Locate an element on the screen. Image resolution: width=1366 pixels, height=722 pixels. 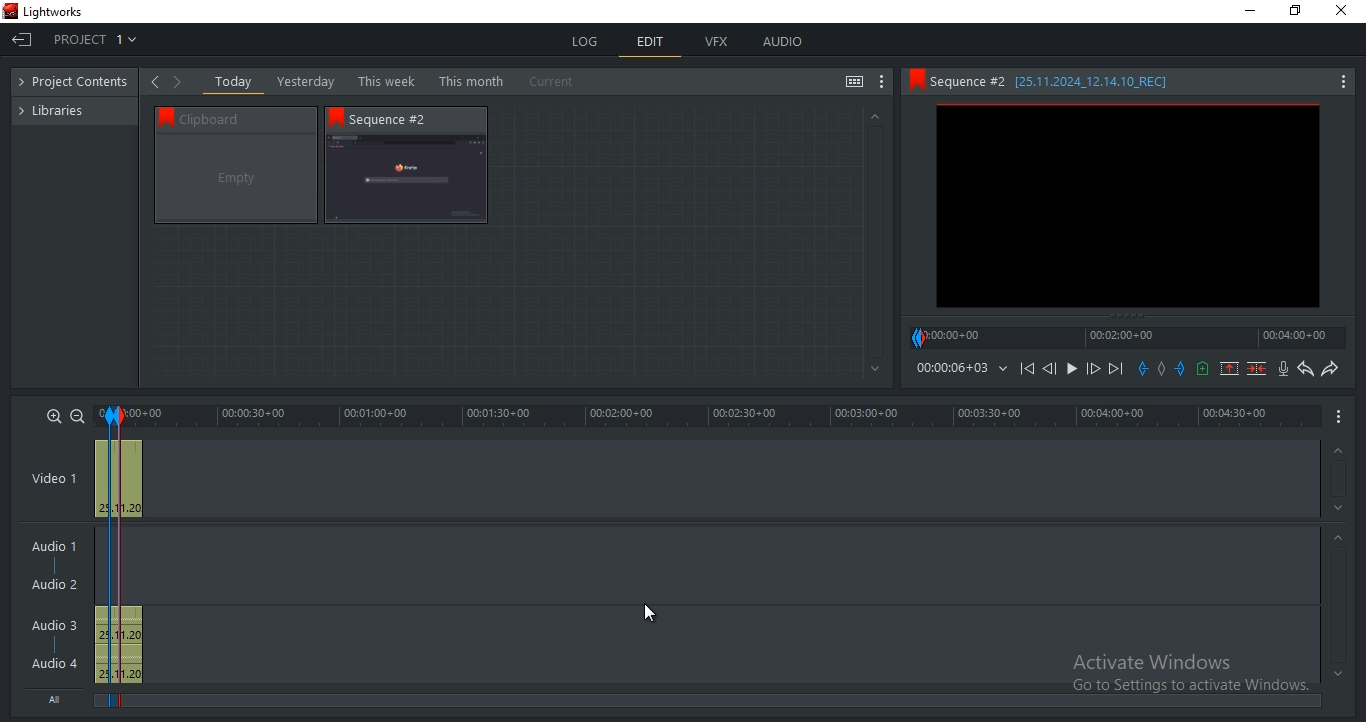
timeline is located at coordinates (710, 416).